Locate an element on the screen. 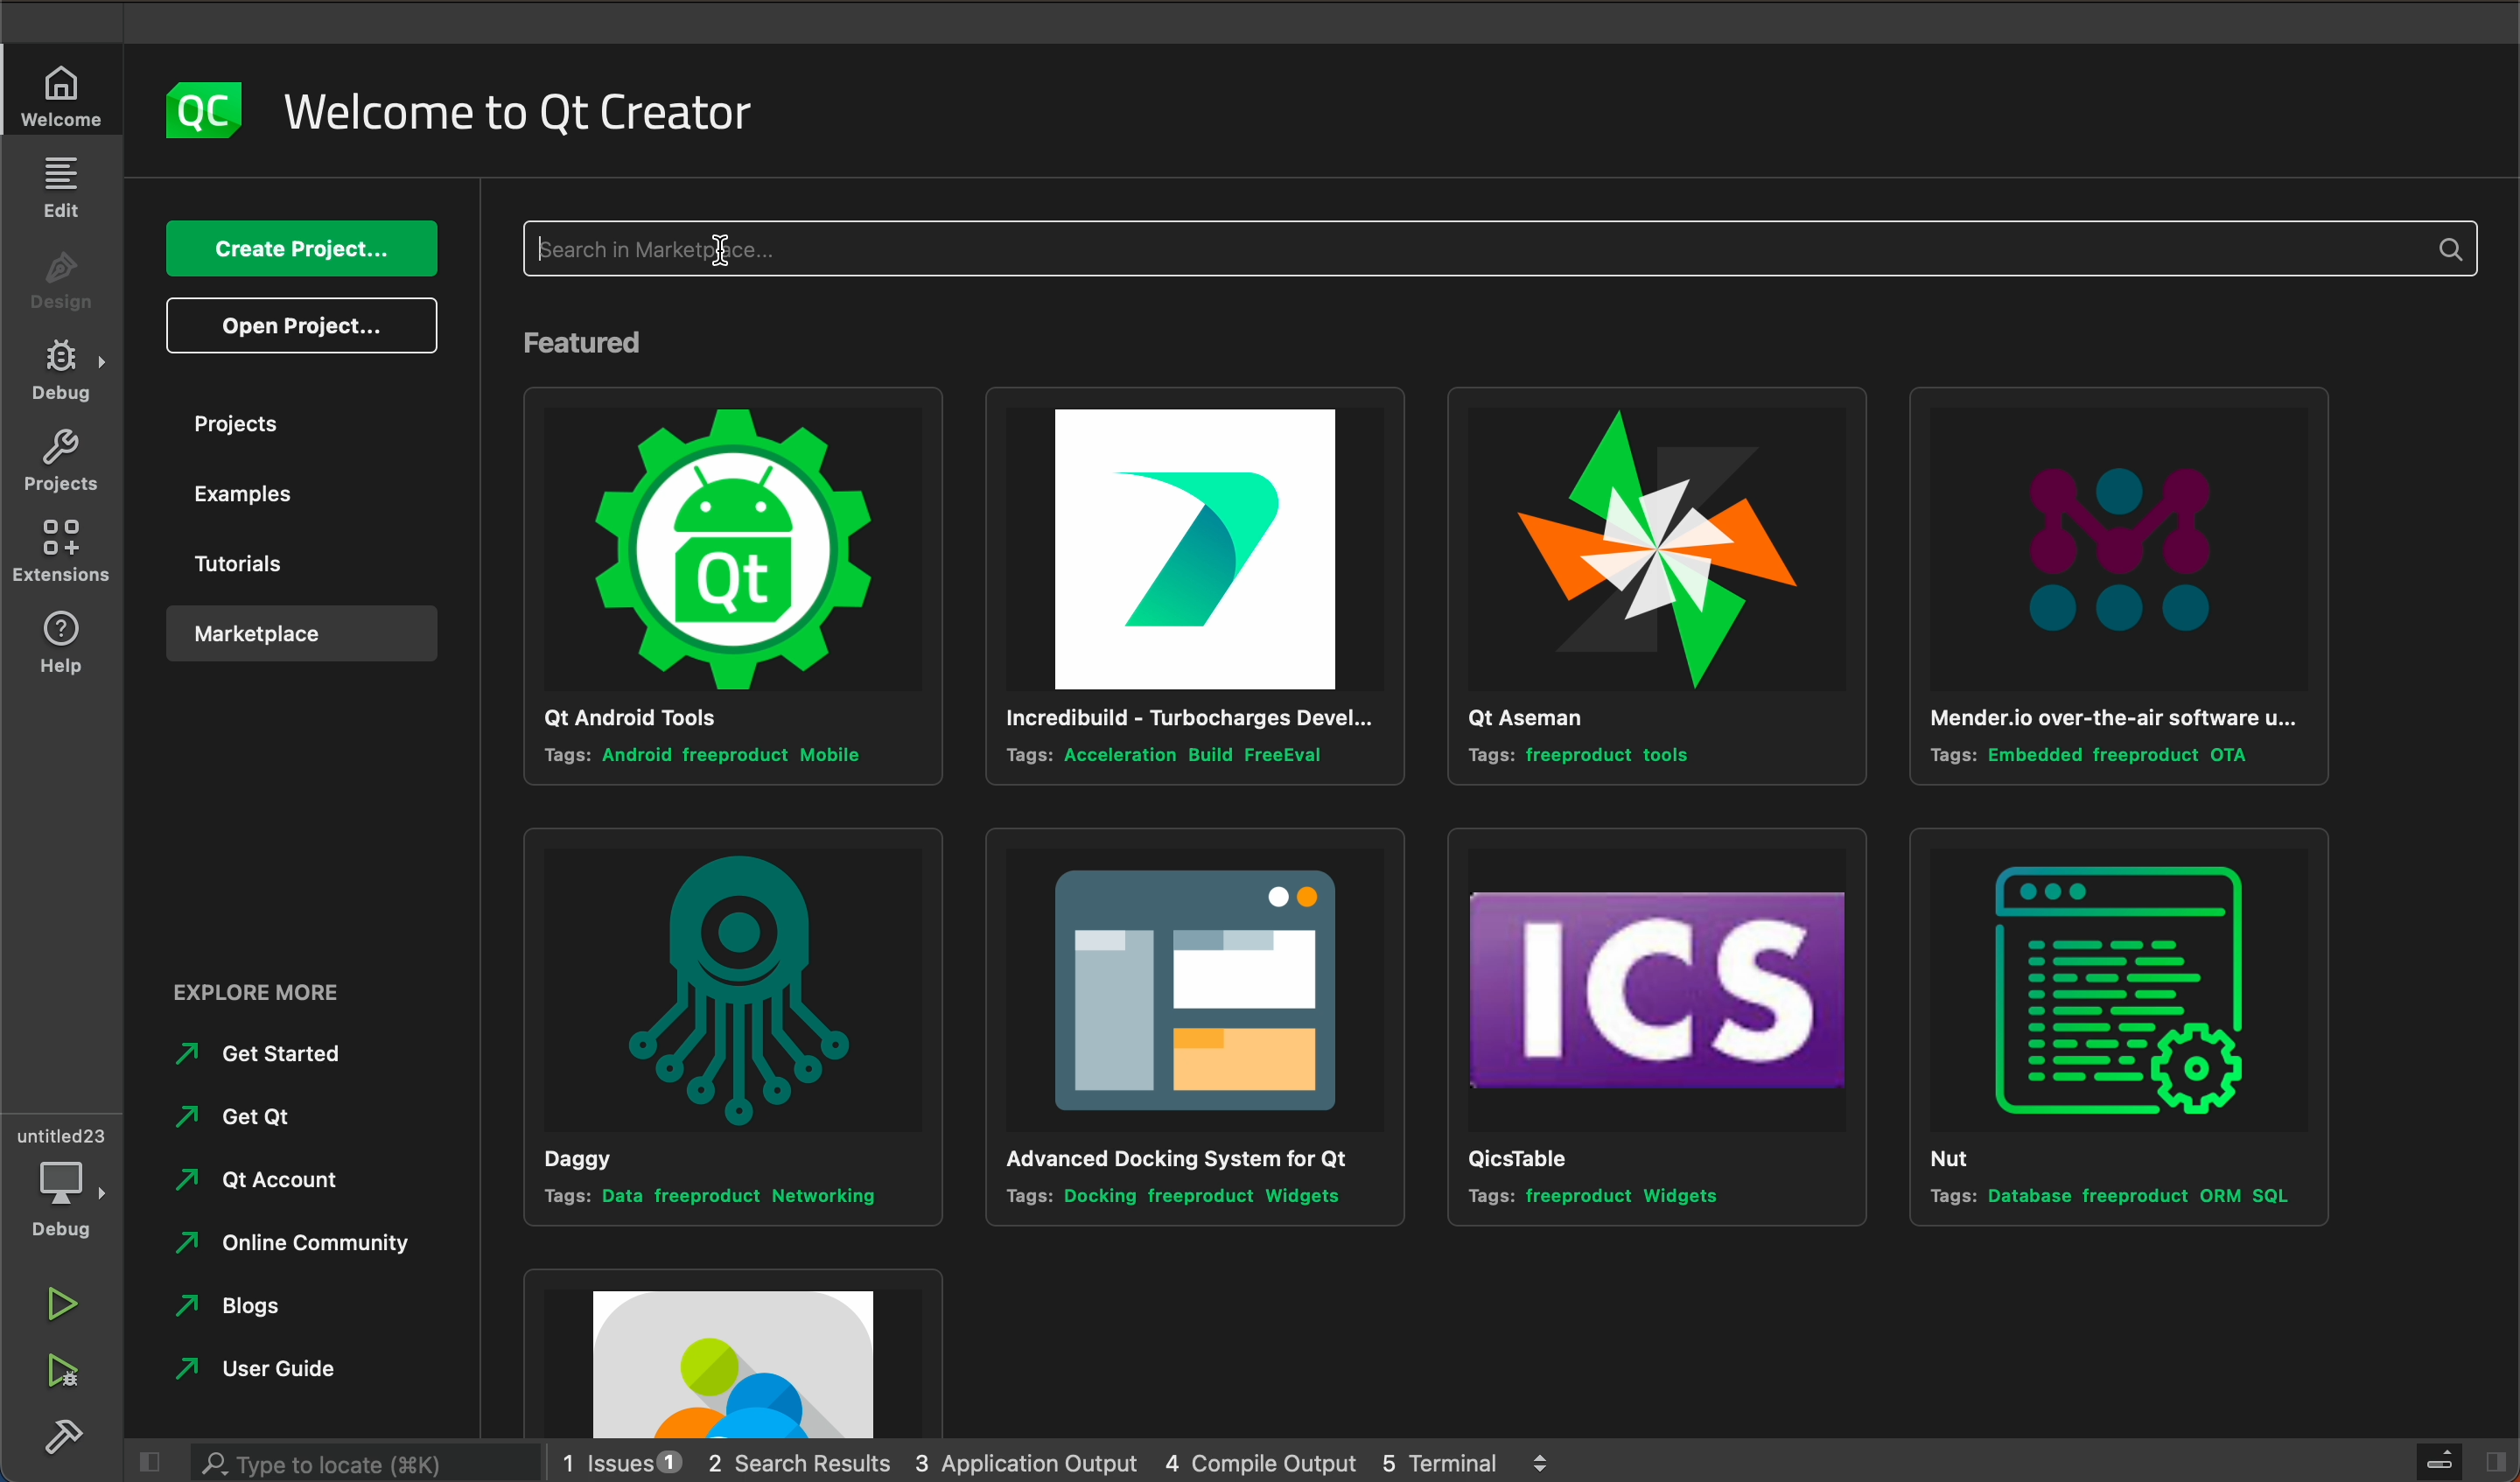 Image resolution: width=2520 pixels, height=1482 pixels.  is located at coordinates (729, 1025).